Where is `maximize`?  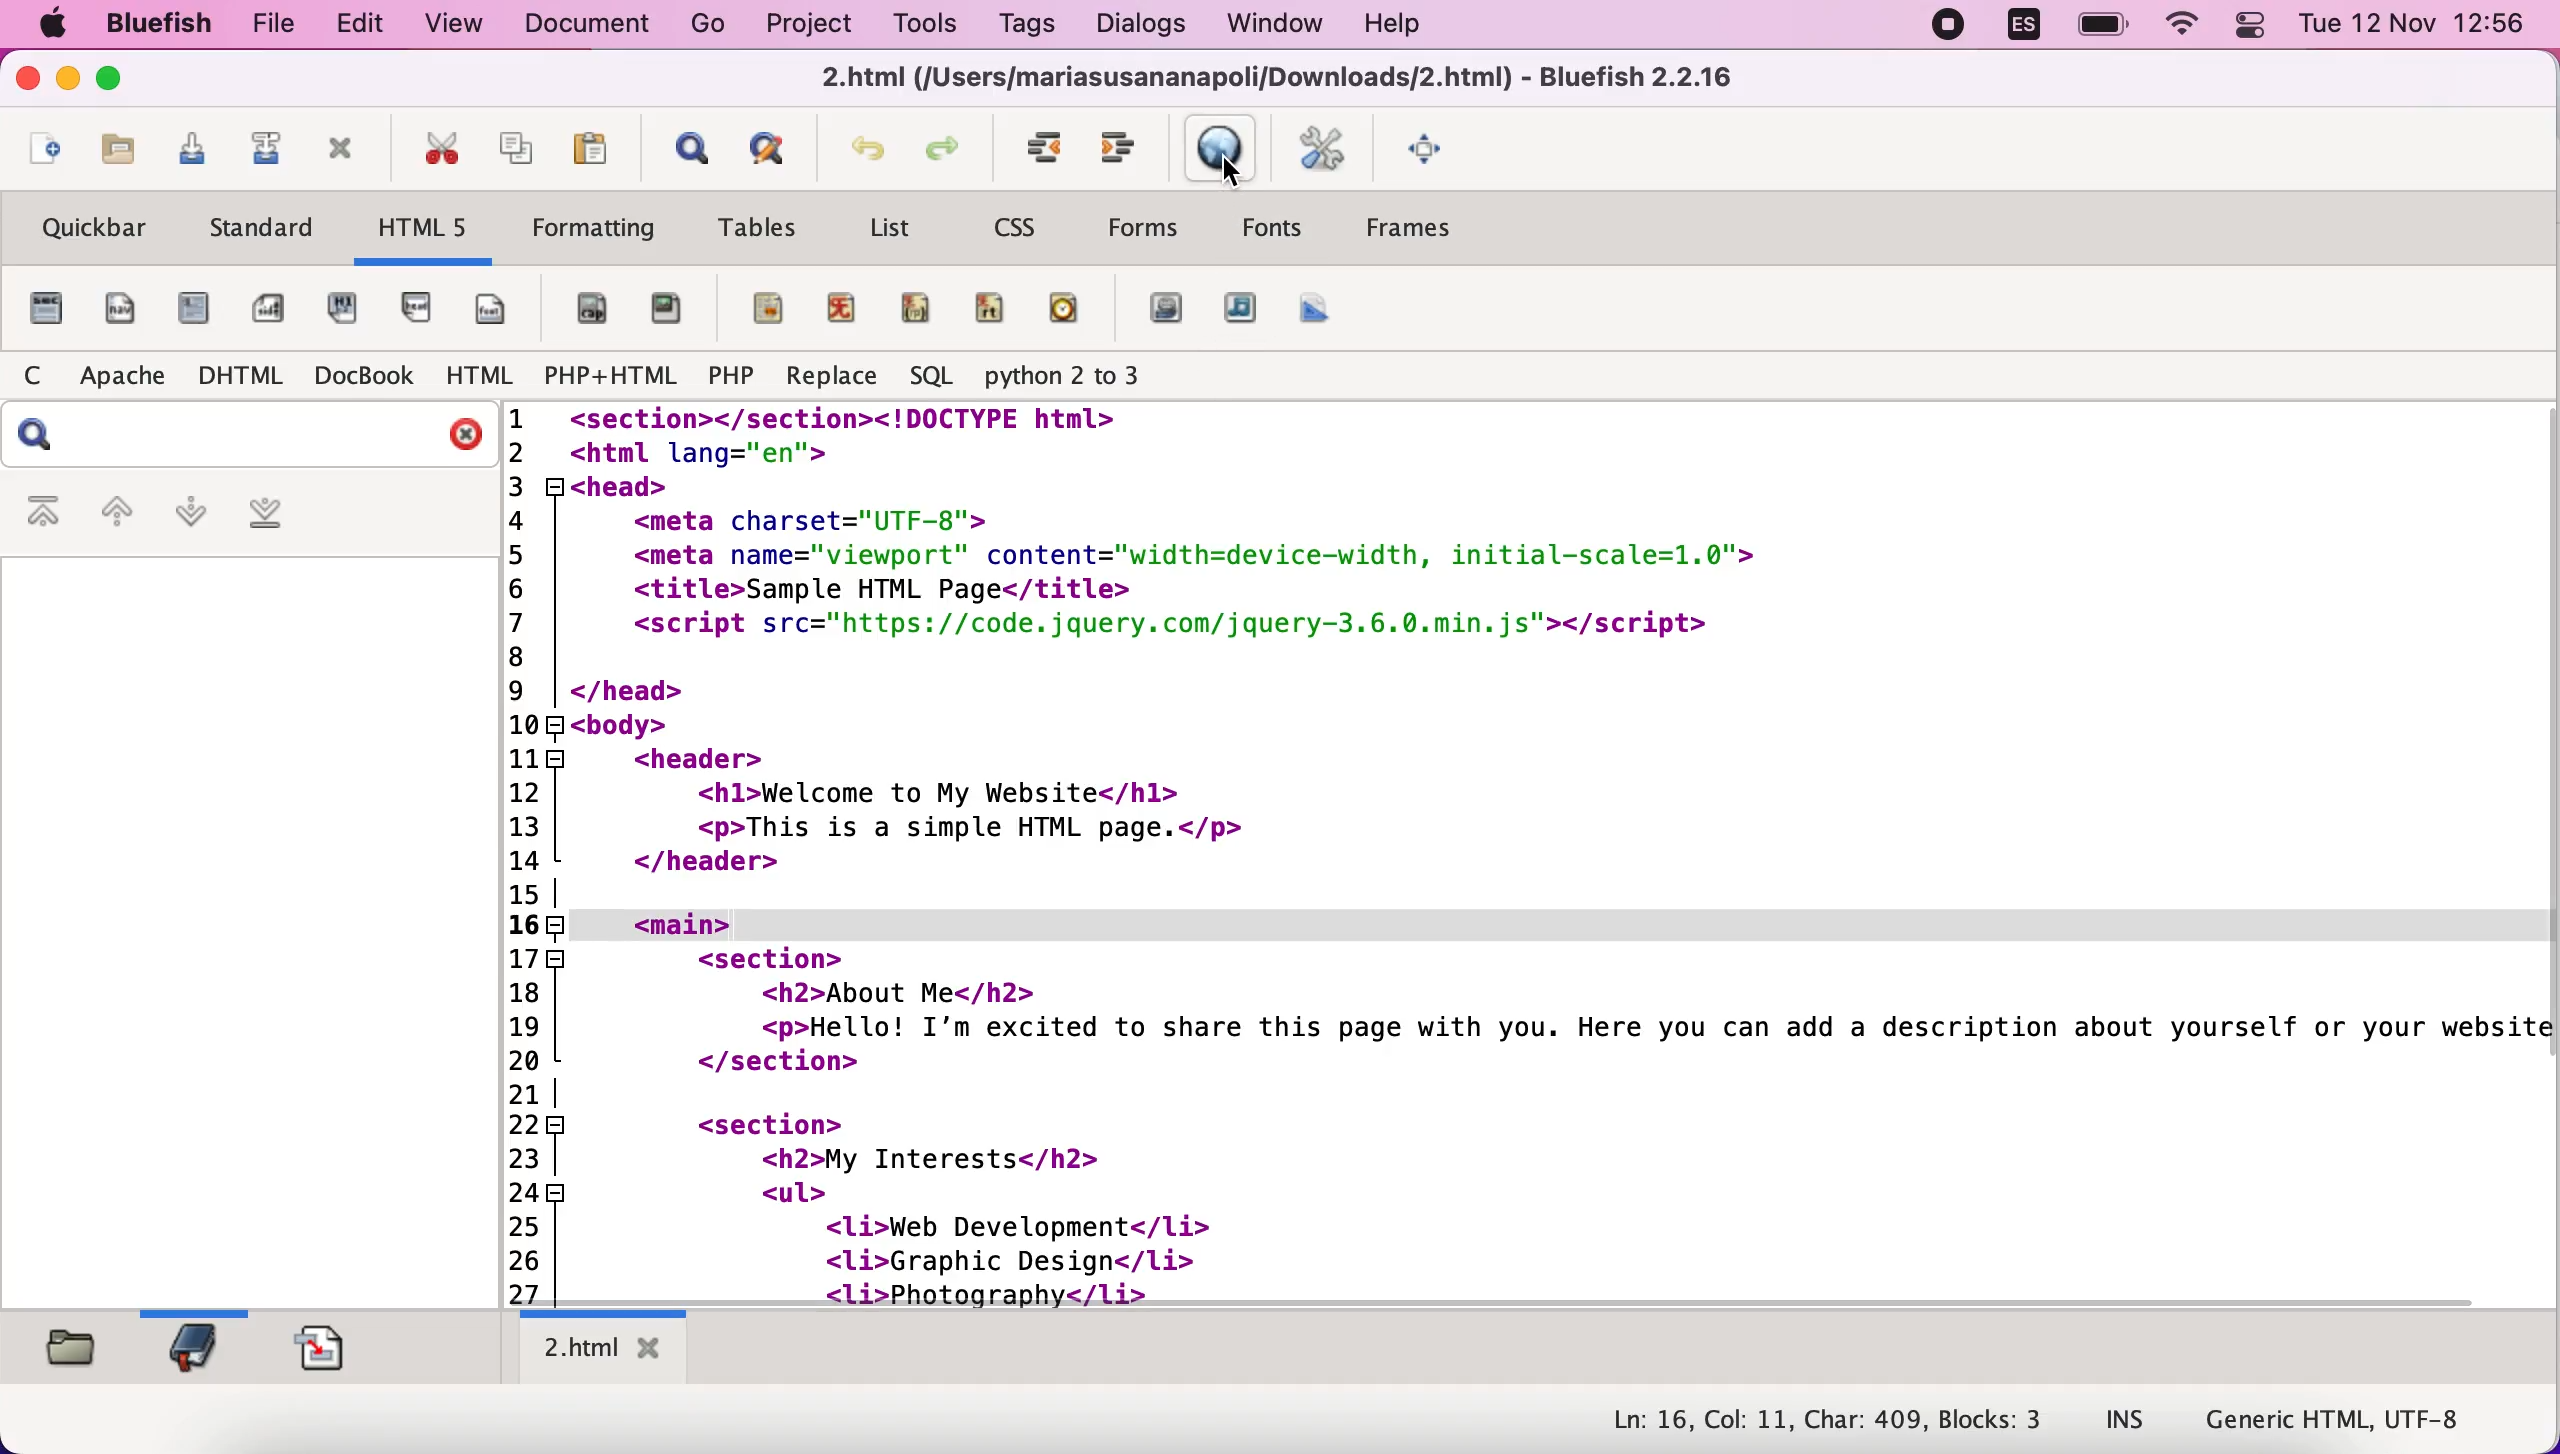
maximize is located at coordinates (118, 81).